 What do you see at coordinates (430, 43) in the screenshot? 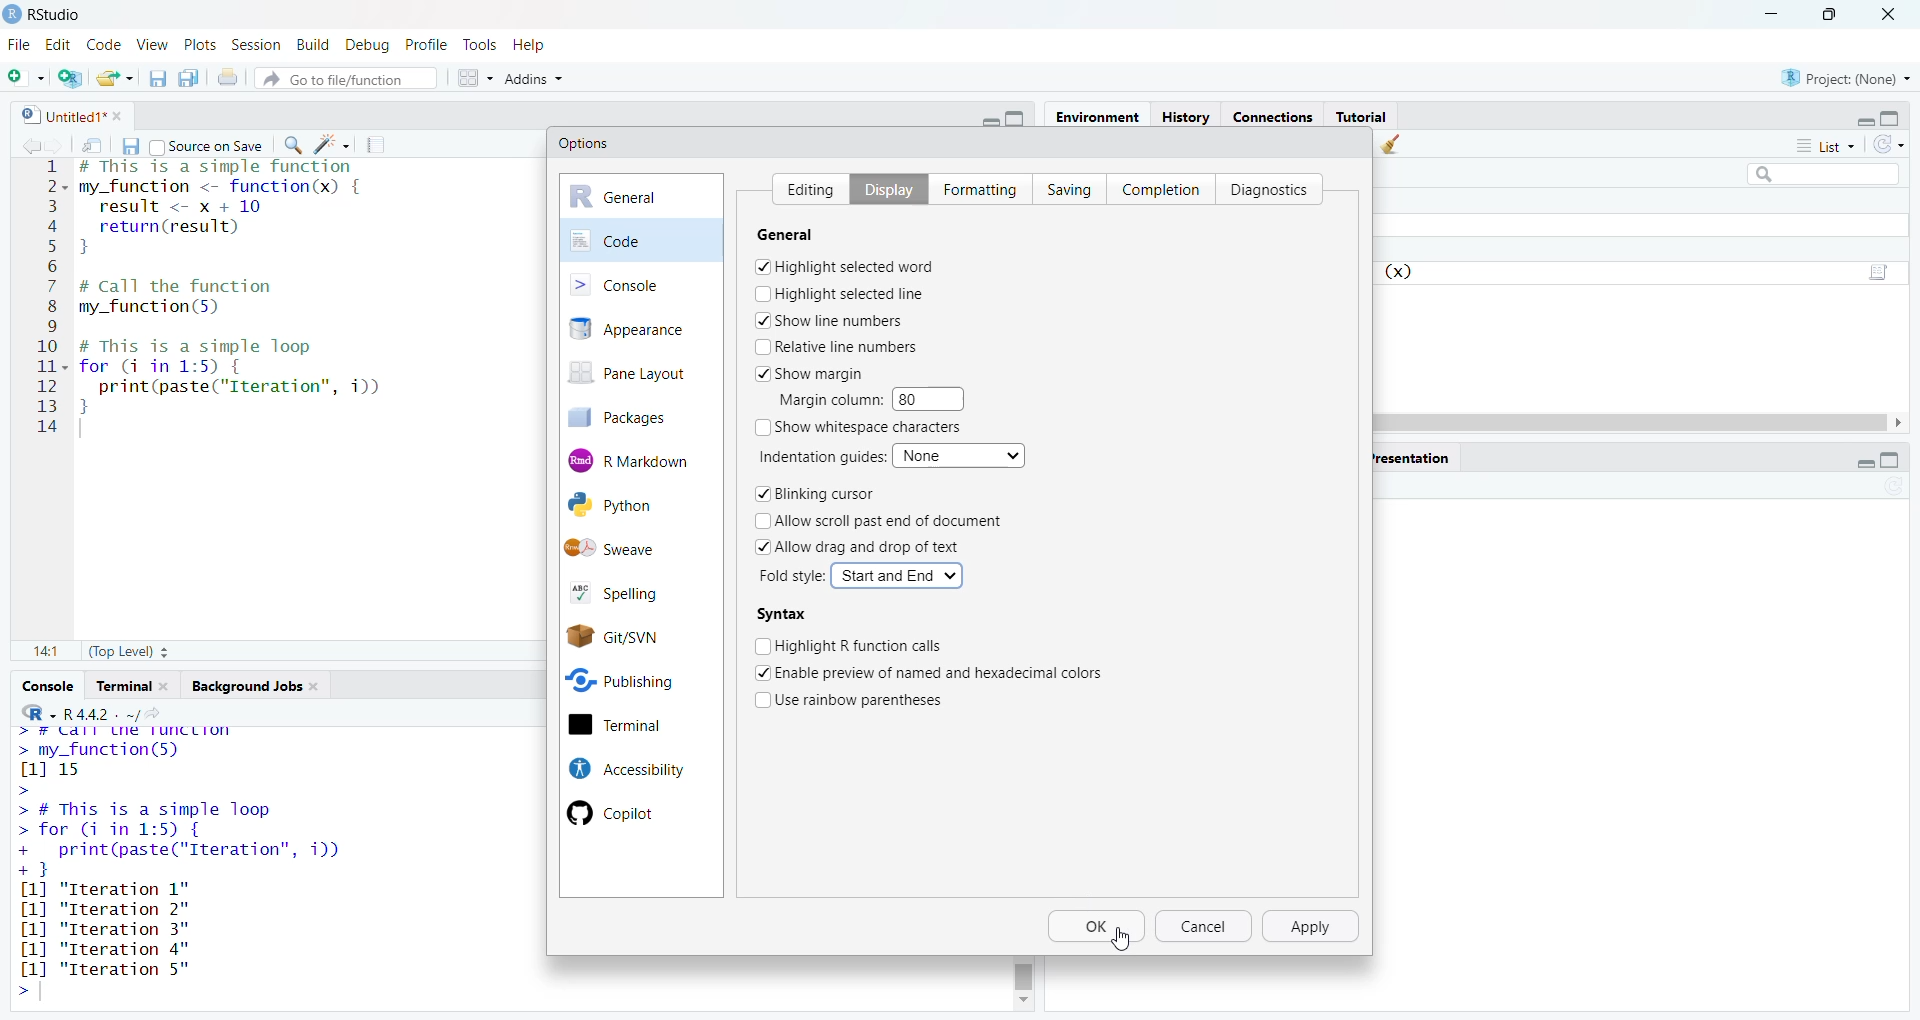
I see `profile` at bounding box center [430, 43].